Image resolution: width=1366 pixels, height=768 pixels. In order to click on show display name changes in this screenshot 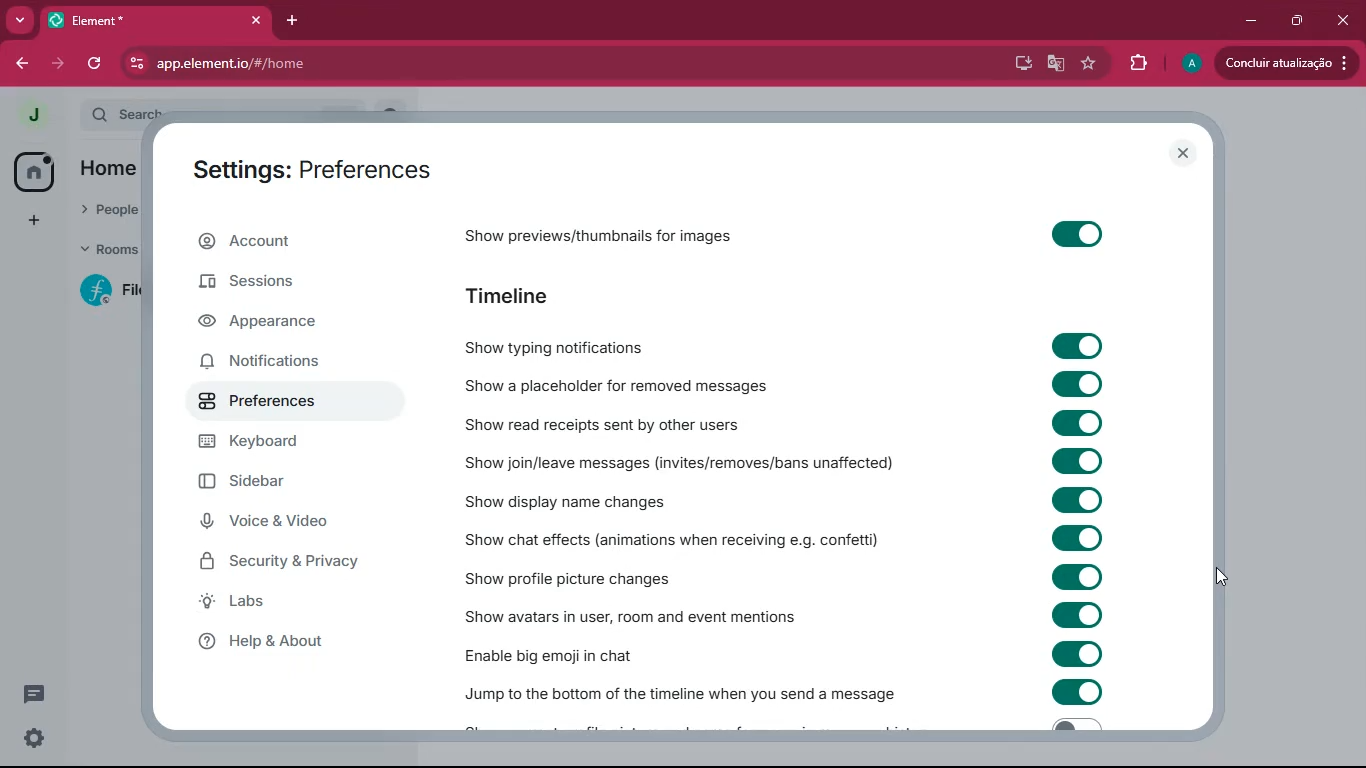, I will do `click(576, 499)`.